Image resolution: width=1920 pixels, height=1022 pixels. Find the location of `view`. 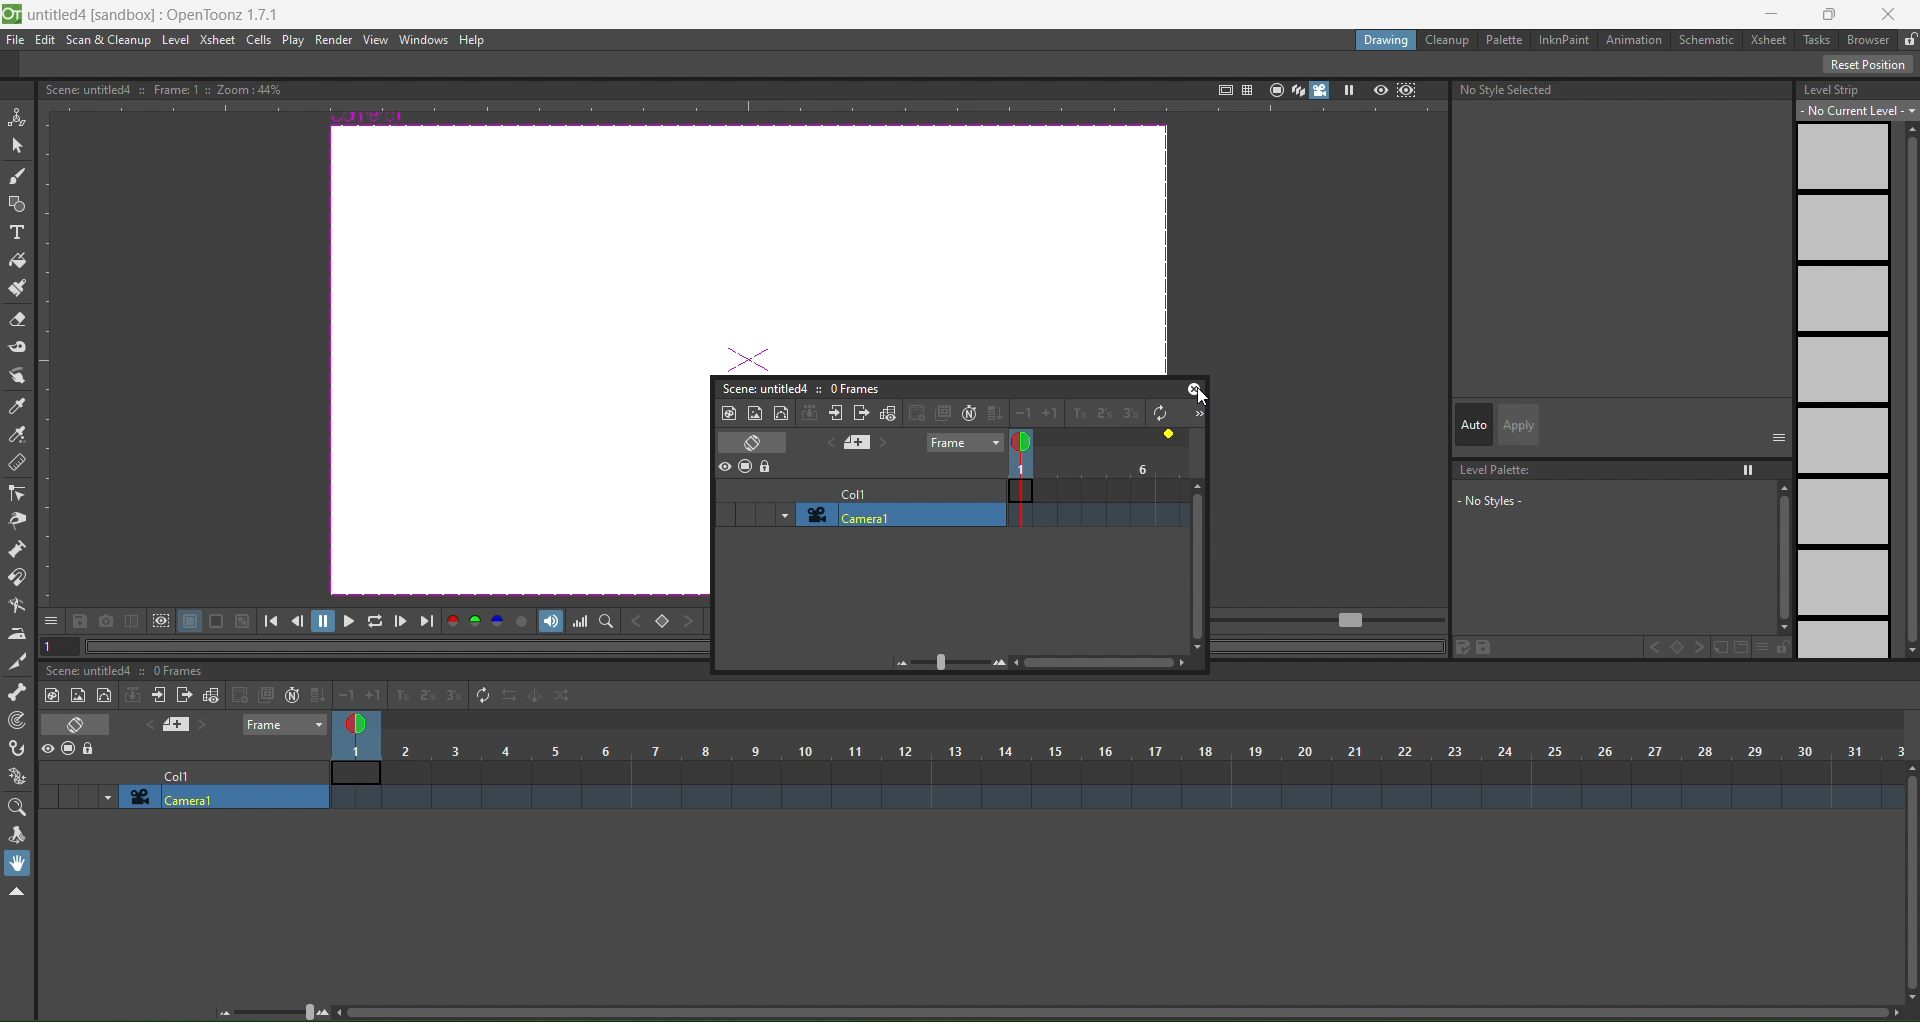

view is located at coordinates (375, 40).